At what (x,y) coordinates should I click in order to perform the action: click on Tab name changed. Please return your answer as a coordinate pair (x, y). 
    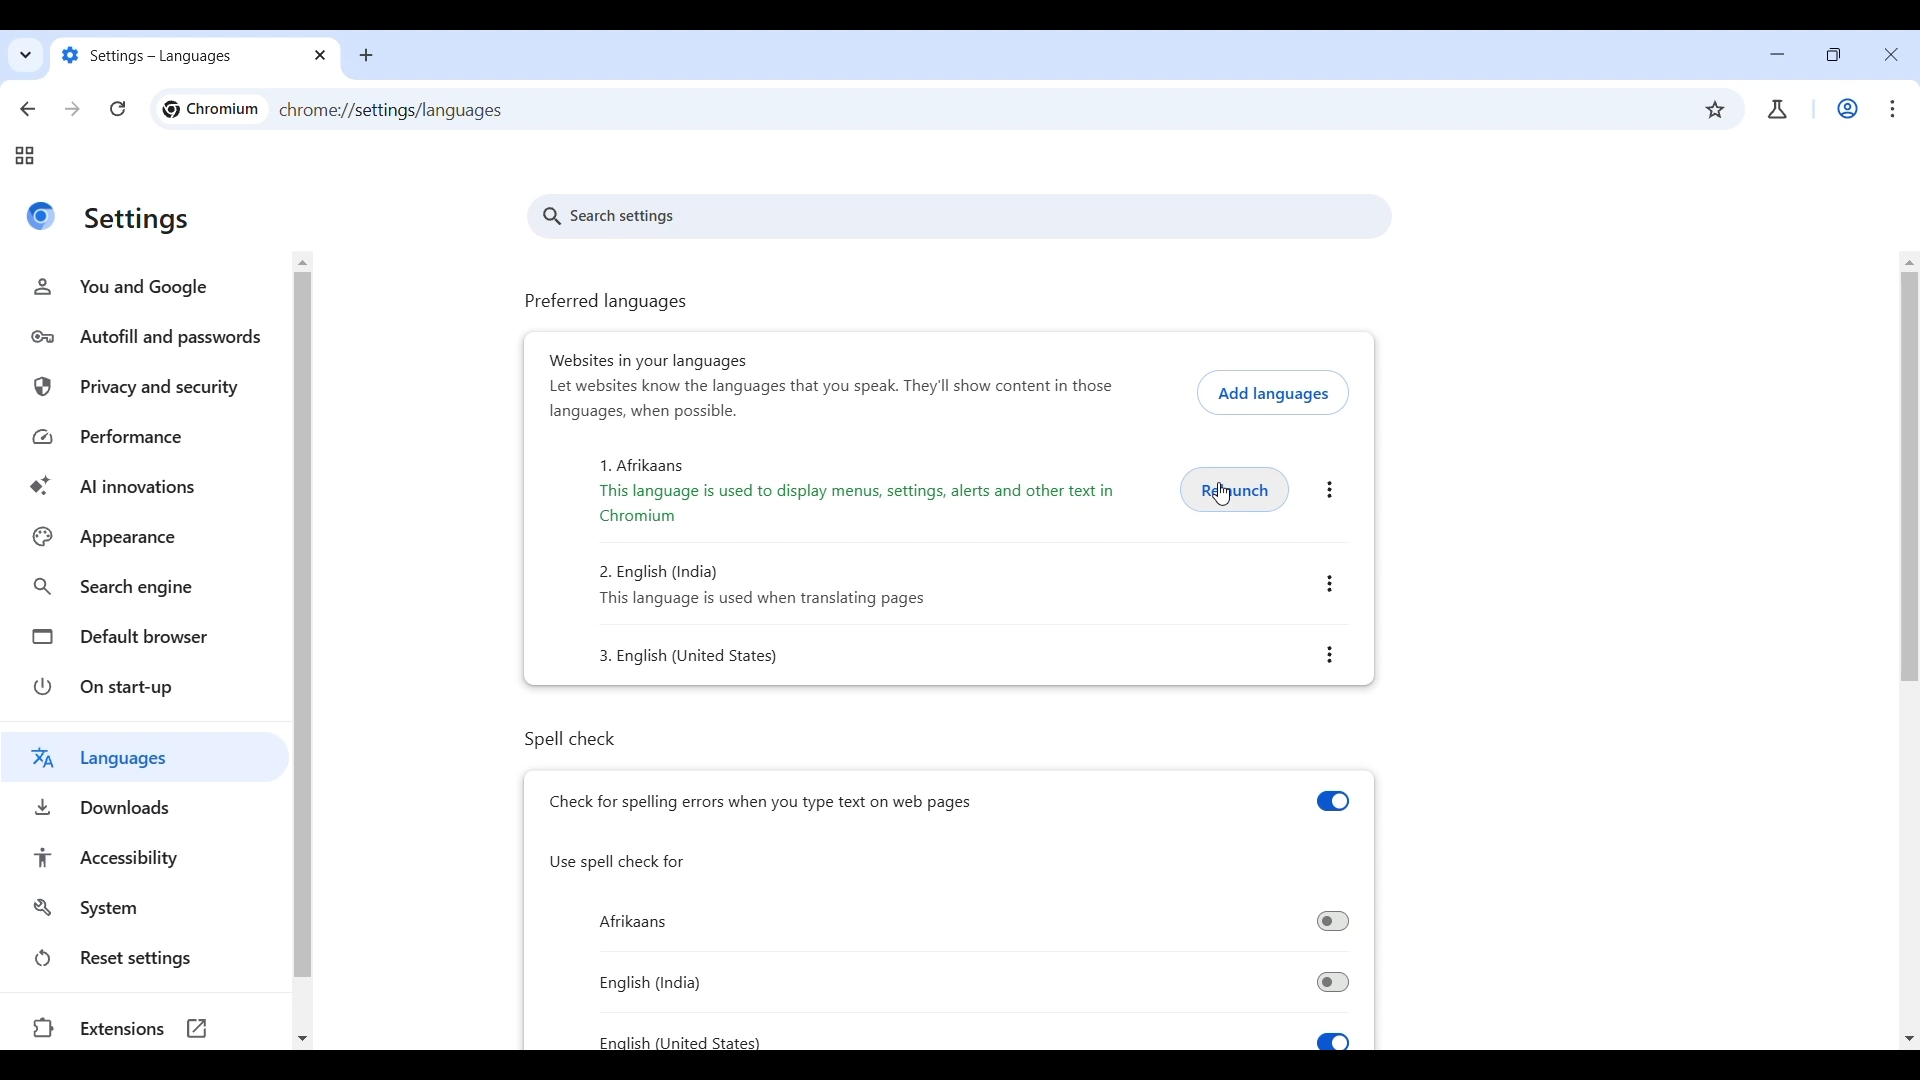
    Looking at the image, I should click on (175, 55).